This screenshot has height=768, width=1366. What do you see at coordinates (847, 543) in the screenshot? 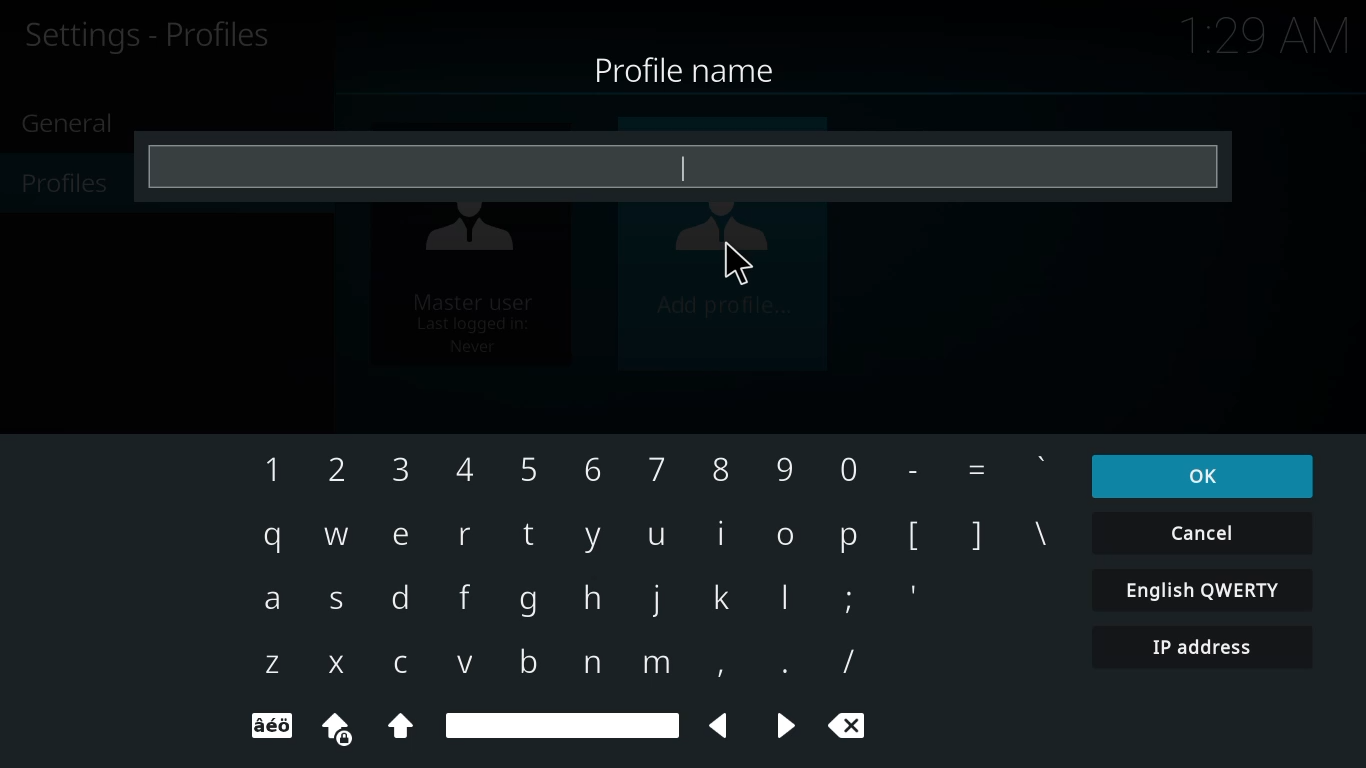
I see `p` at bounding box center [847, 543].